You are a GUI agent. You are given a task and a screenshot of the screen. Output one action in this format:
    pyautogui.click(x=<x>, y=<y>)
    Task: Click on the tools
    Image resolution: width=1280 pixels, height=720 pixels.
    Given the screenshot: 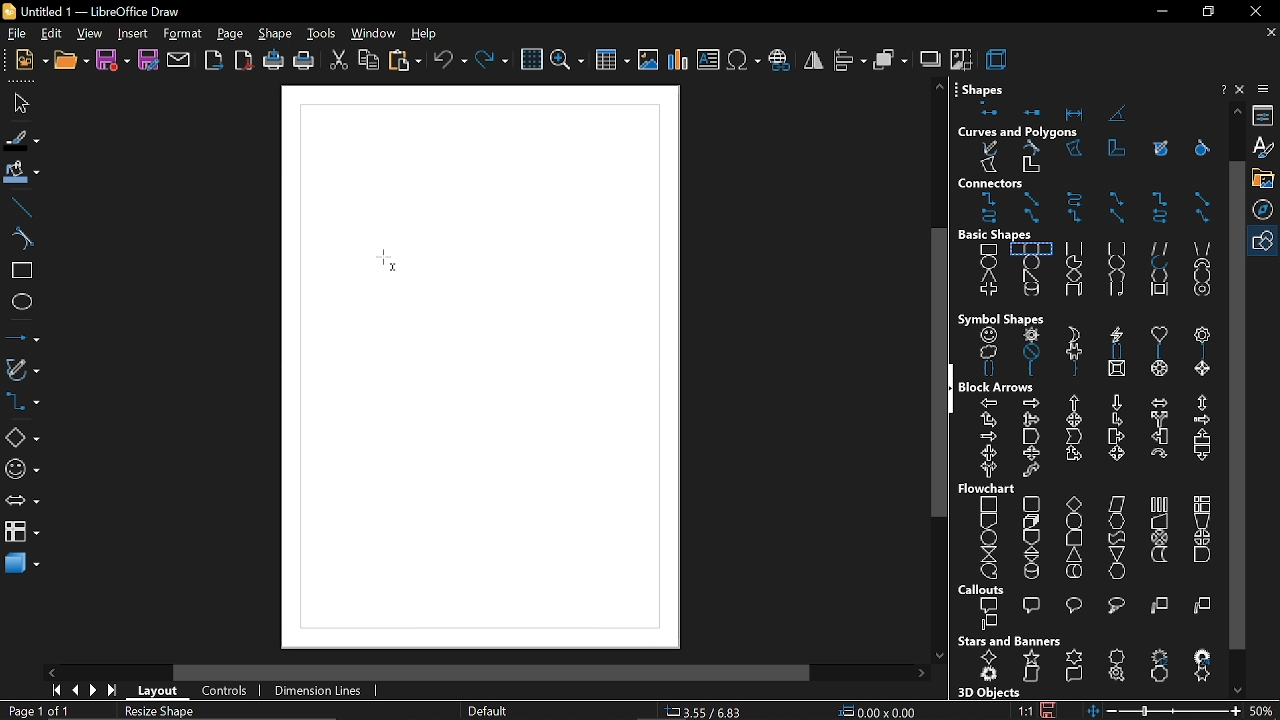 What is the action you would take?
    pyautogui.click(x=322, y=35)
    